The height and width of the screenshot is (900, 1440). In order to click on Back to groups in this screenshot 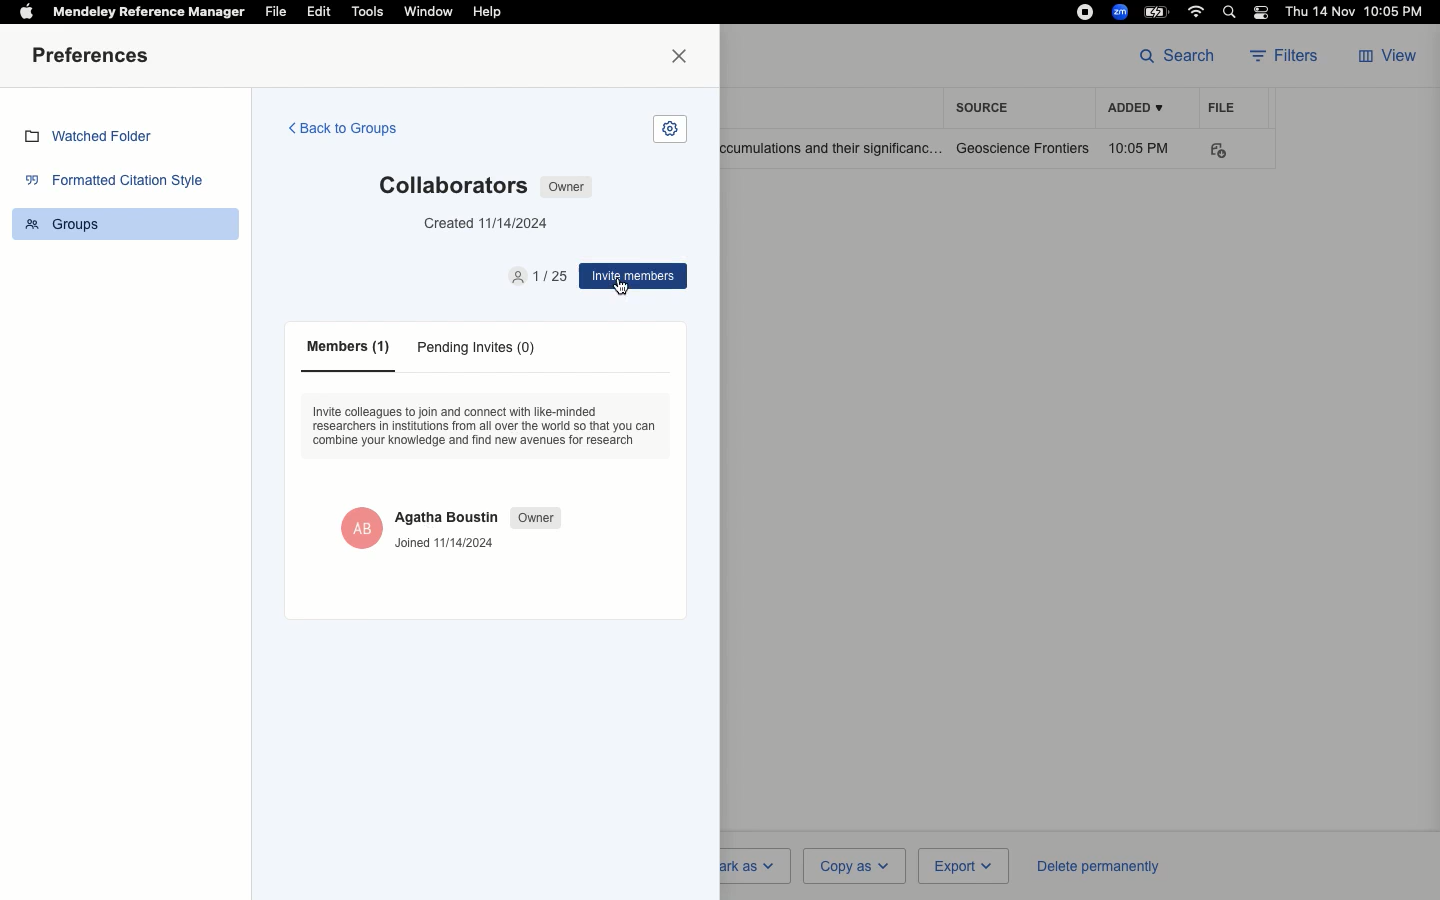, I will do `click(341, 130)`.